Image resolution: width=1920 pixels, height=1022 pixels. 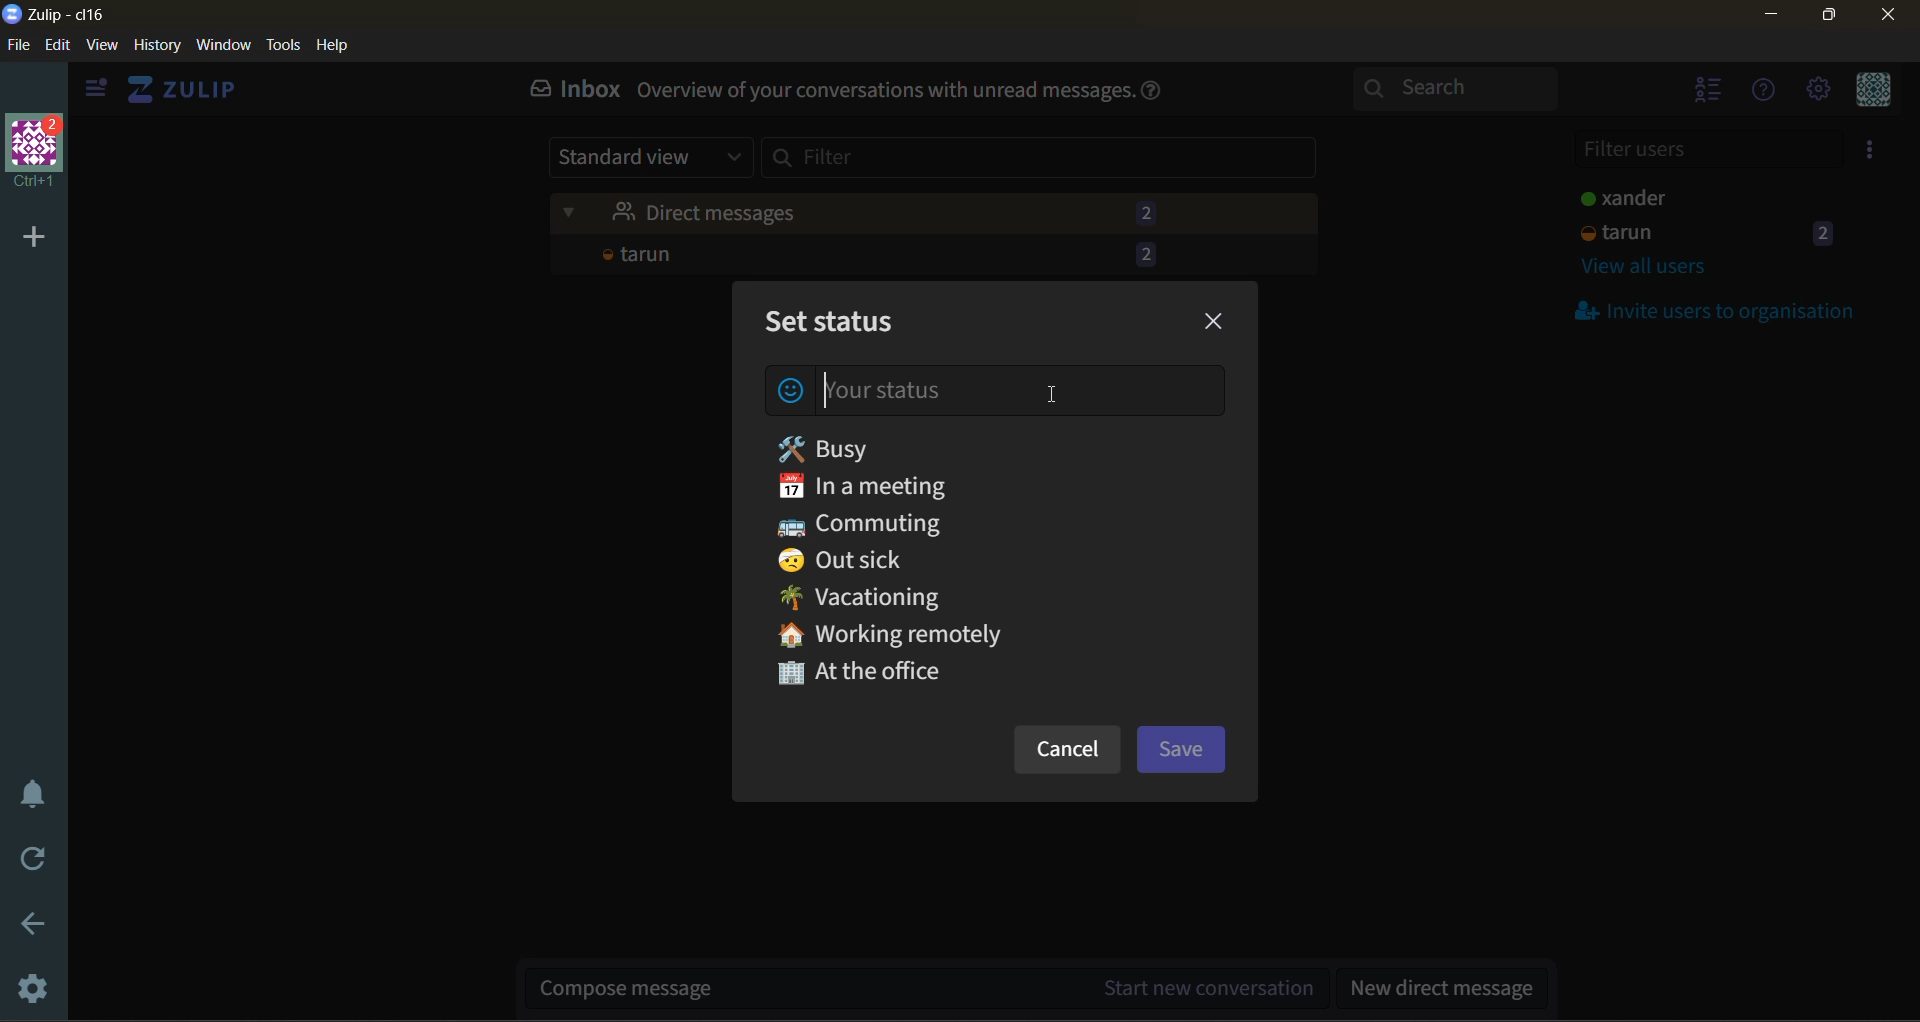 I want to click on go back, so click(x=33, y=927).